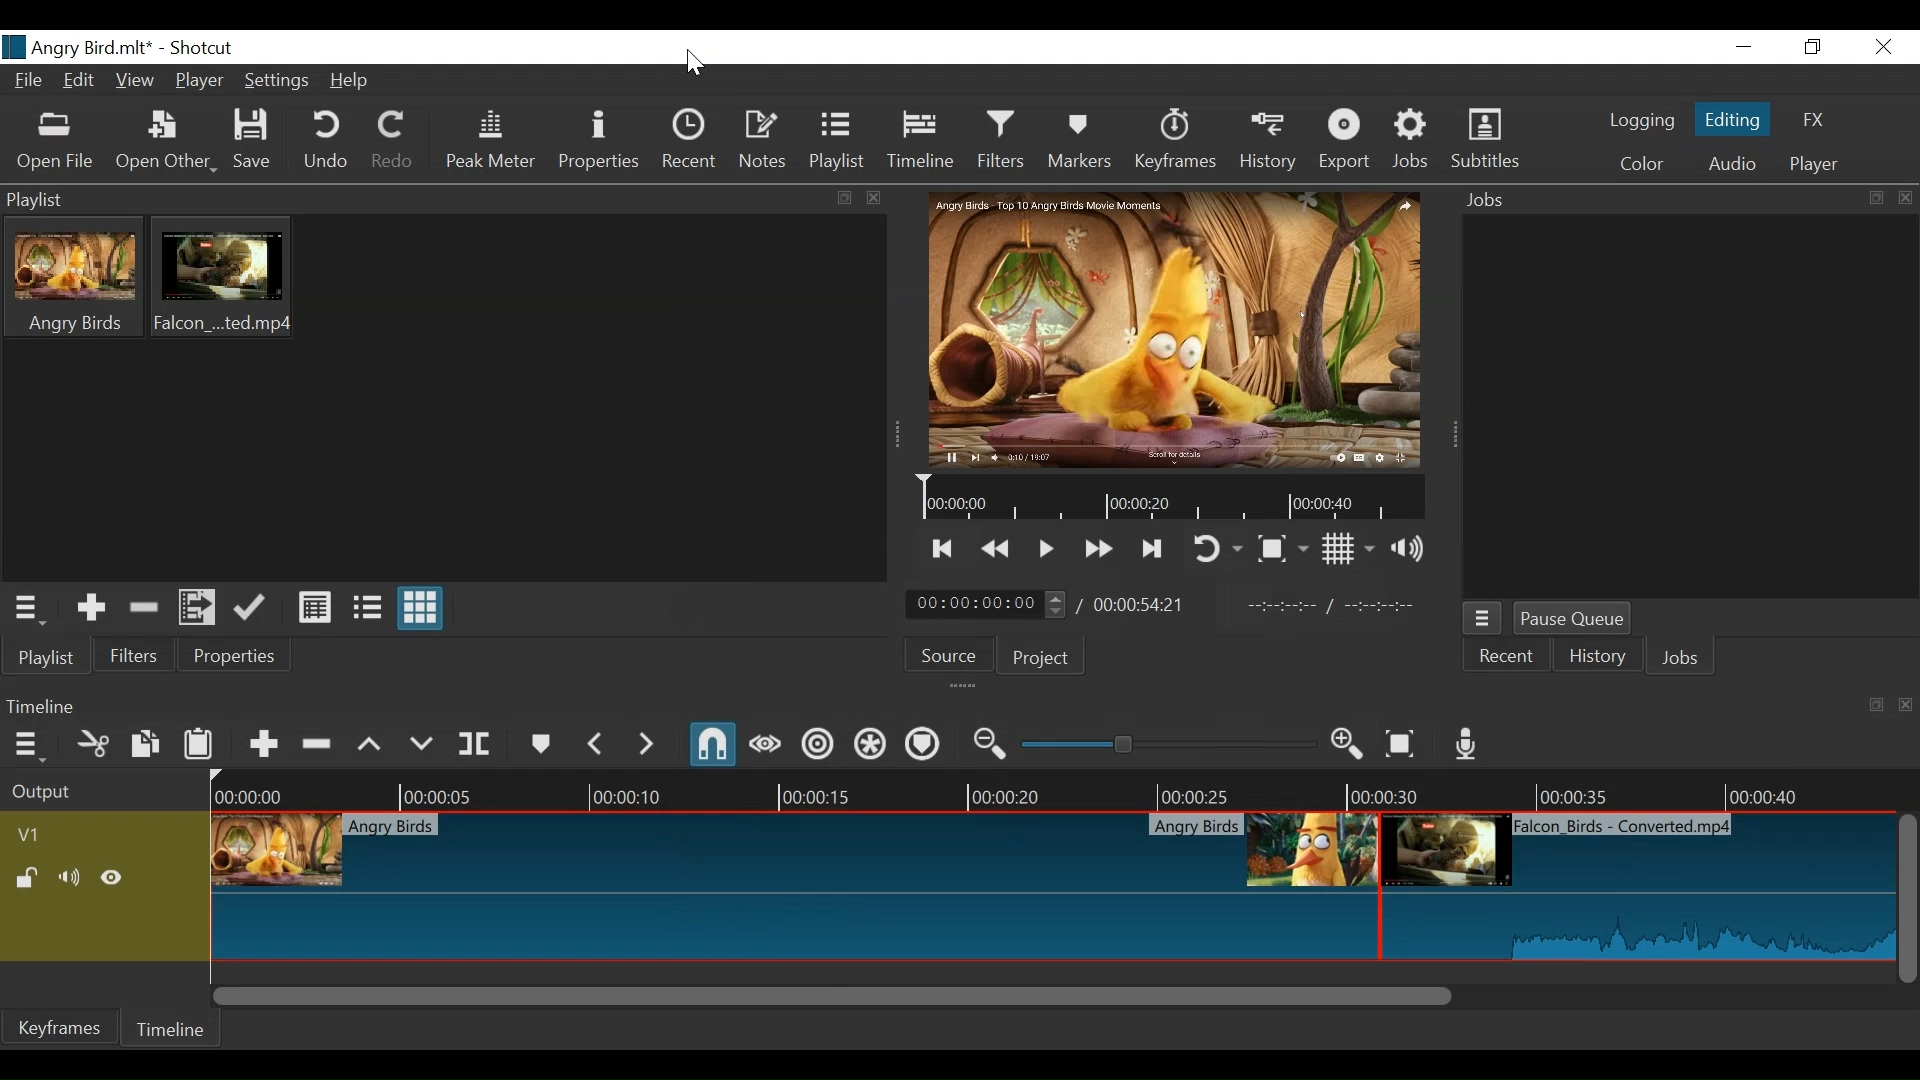  What do you see at coordinates (541, 747) in the screenshot?
I see `Marker` at bounding box center [541, 747].